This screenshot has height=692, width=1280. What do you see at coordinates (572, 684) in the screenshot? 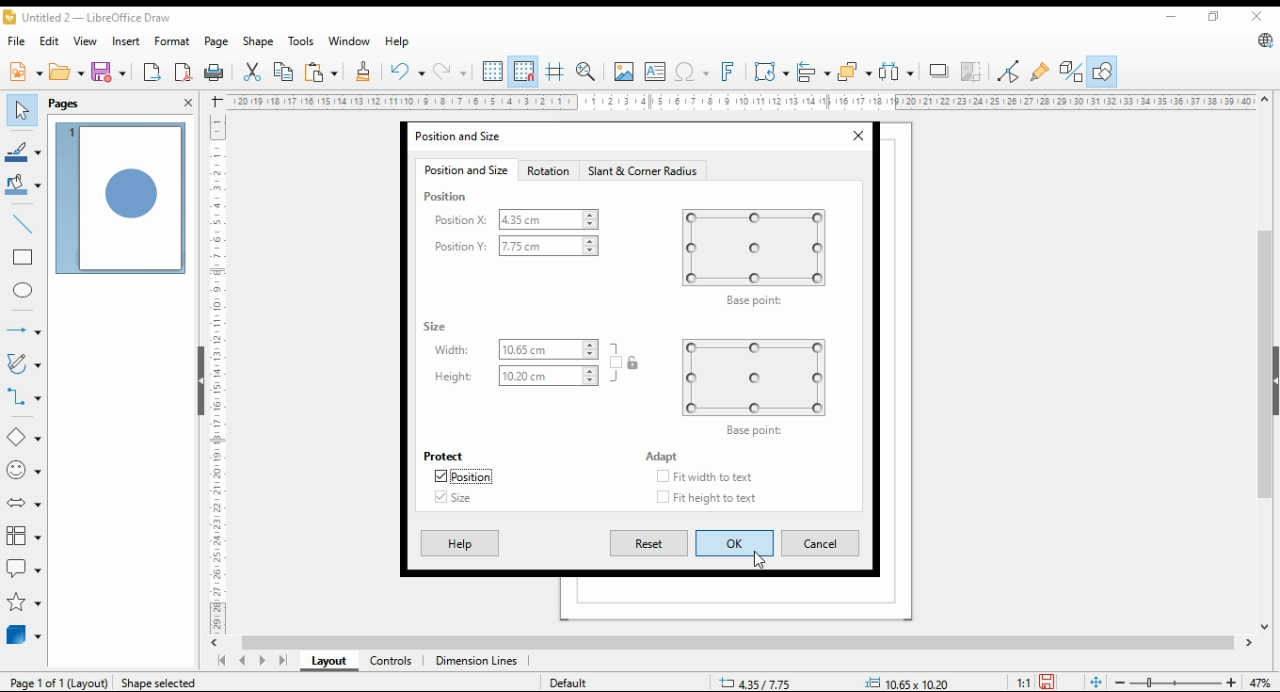
I see `default` at bounding box center [572, 684].